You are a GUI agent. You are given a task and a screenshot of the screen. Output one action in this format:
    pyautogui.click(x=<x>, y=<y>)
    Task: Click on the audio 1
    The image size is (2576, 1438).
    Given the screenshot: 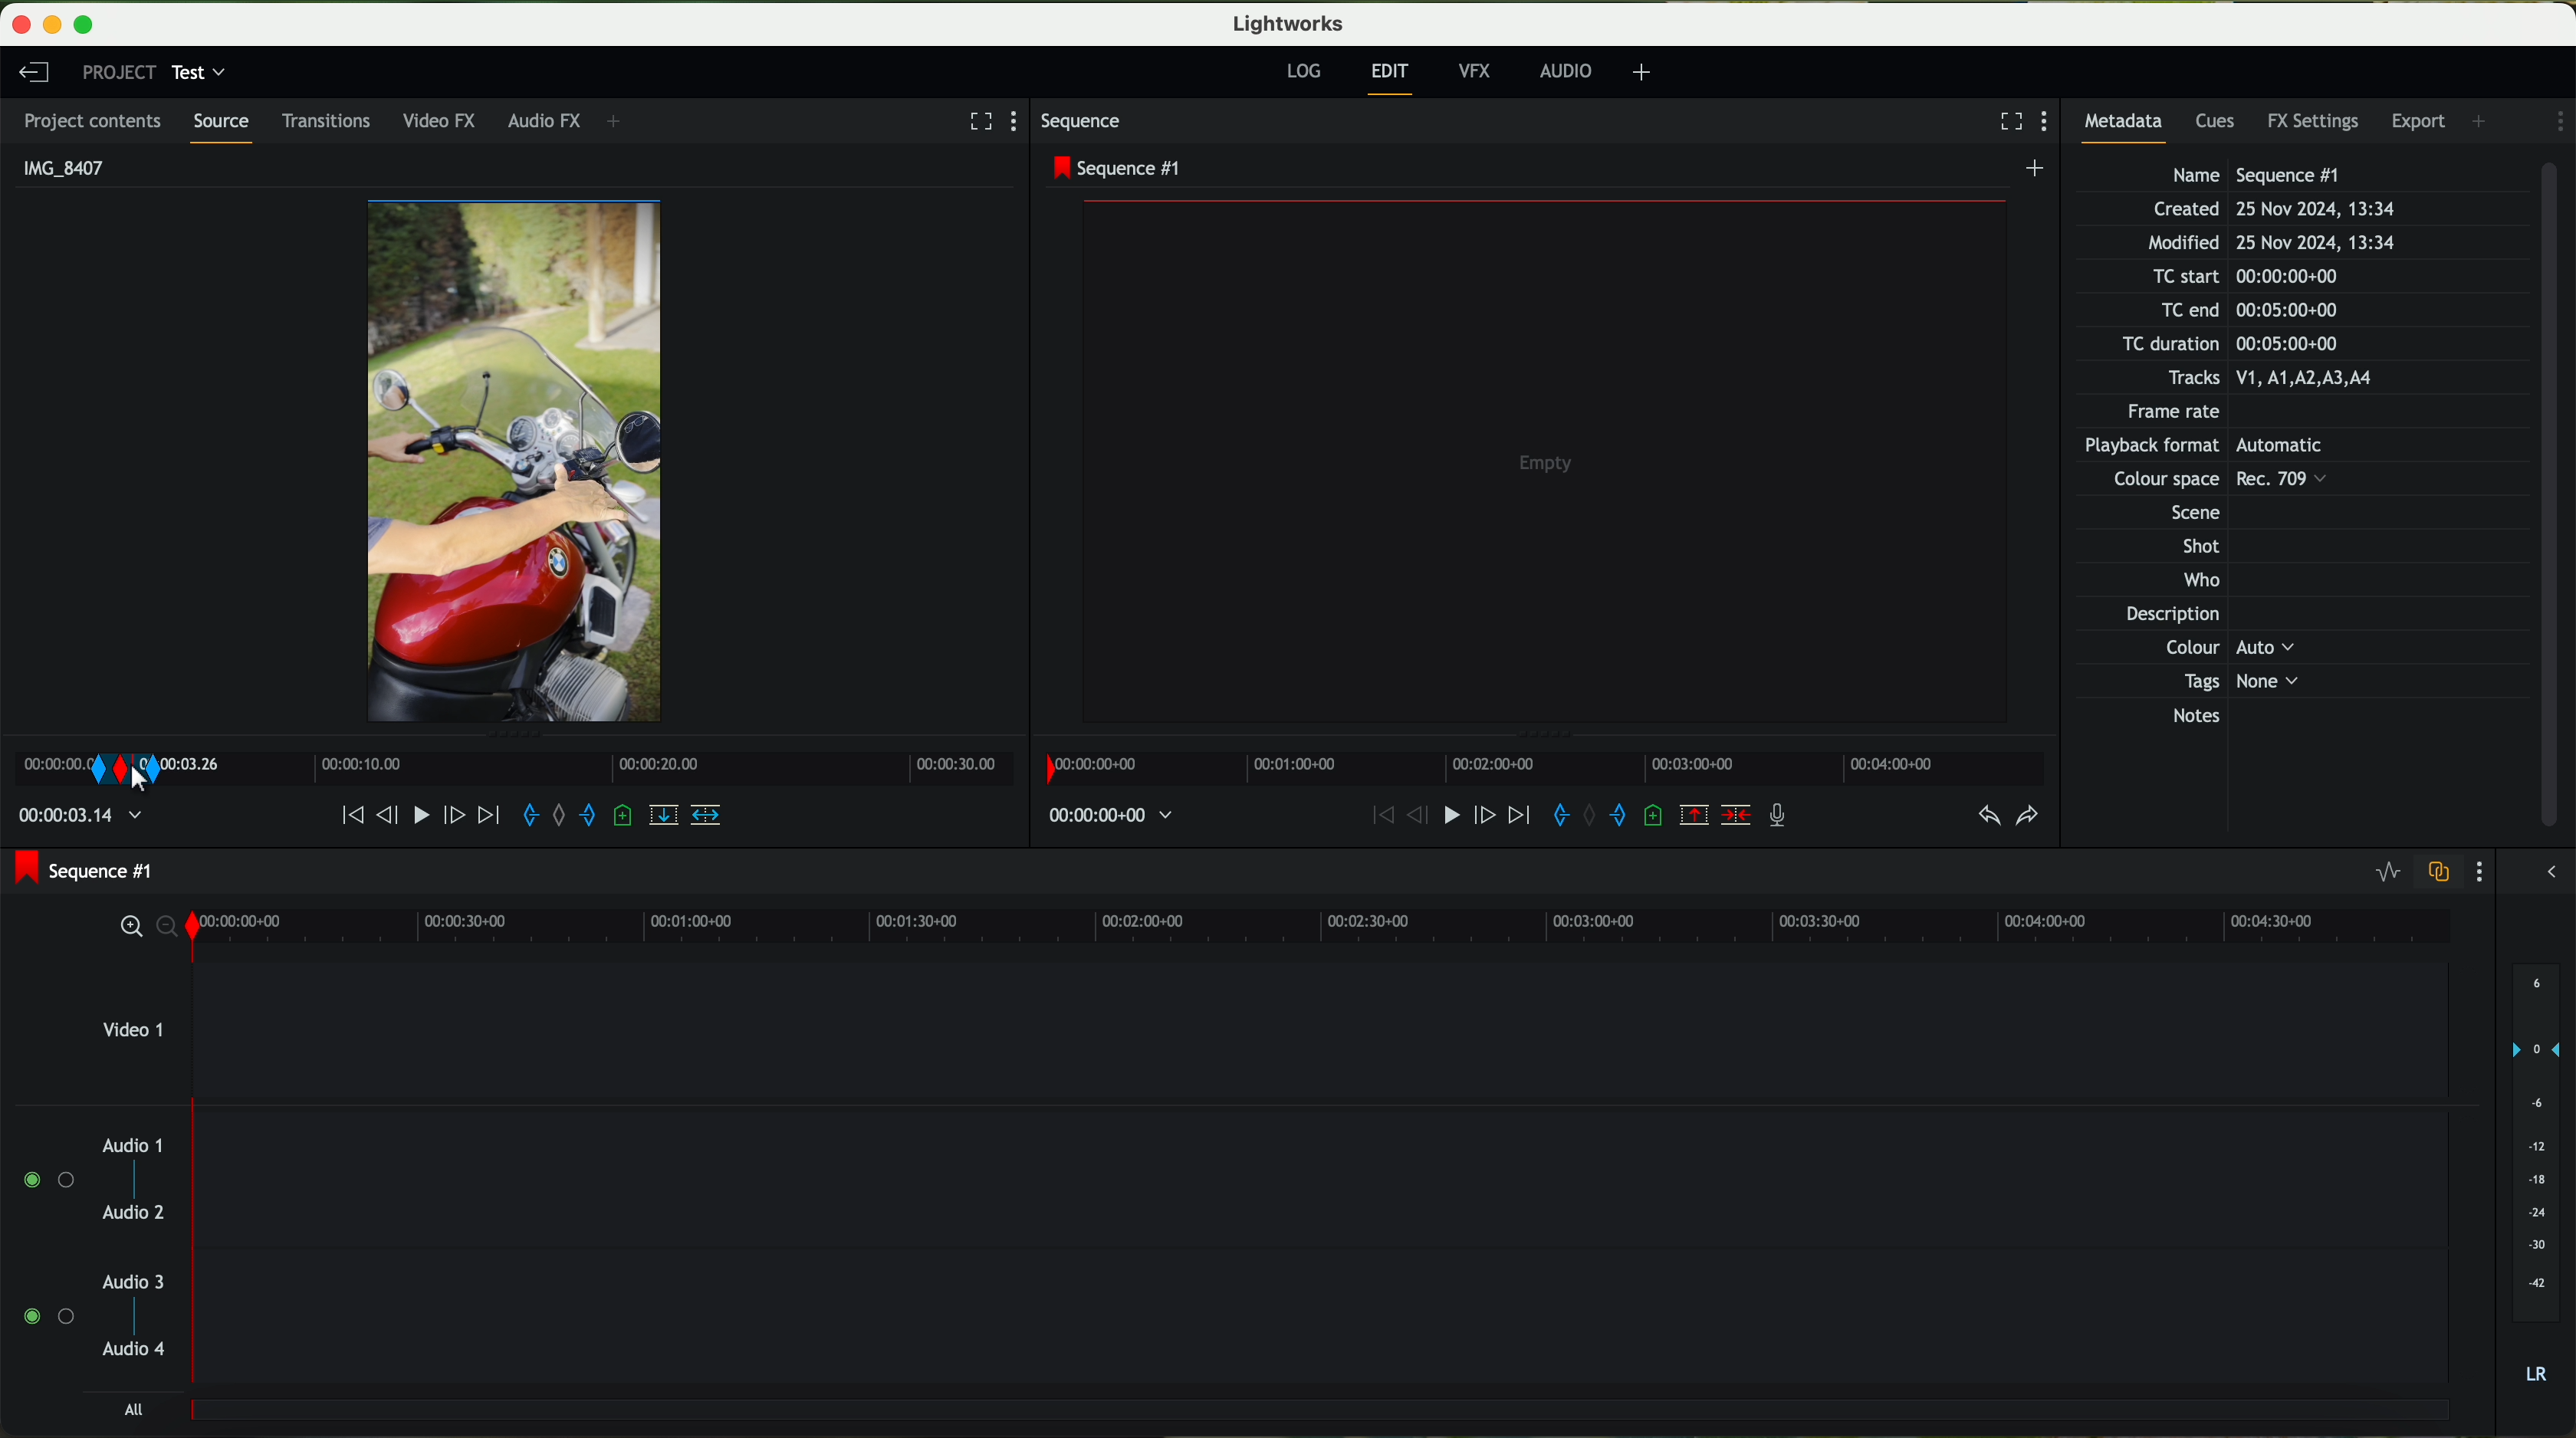 What is the action you would take?
    pyautogui.click(x=133, y=1144)
    